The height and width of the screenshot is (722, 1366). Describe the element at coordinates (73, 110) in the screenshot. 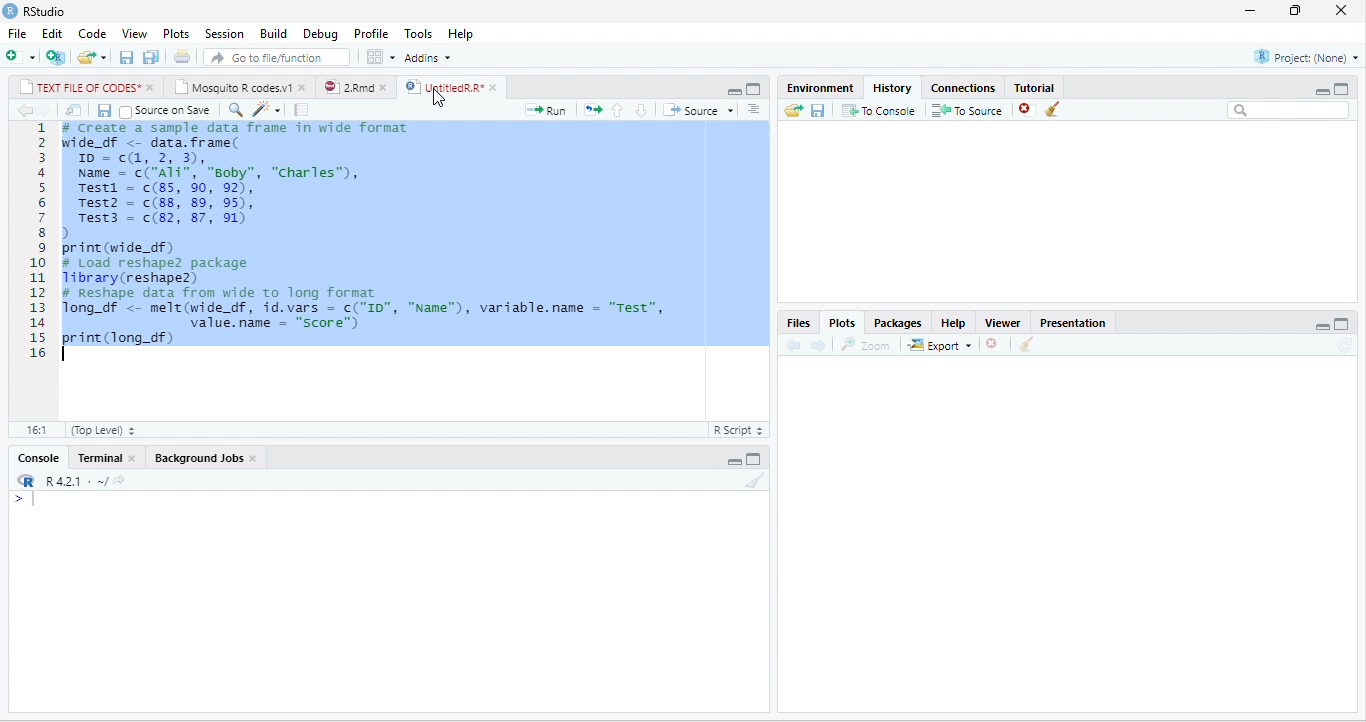

I see `open in new window` at that location.